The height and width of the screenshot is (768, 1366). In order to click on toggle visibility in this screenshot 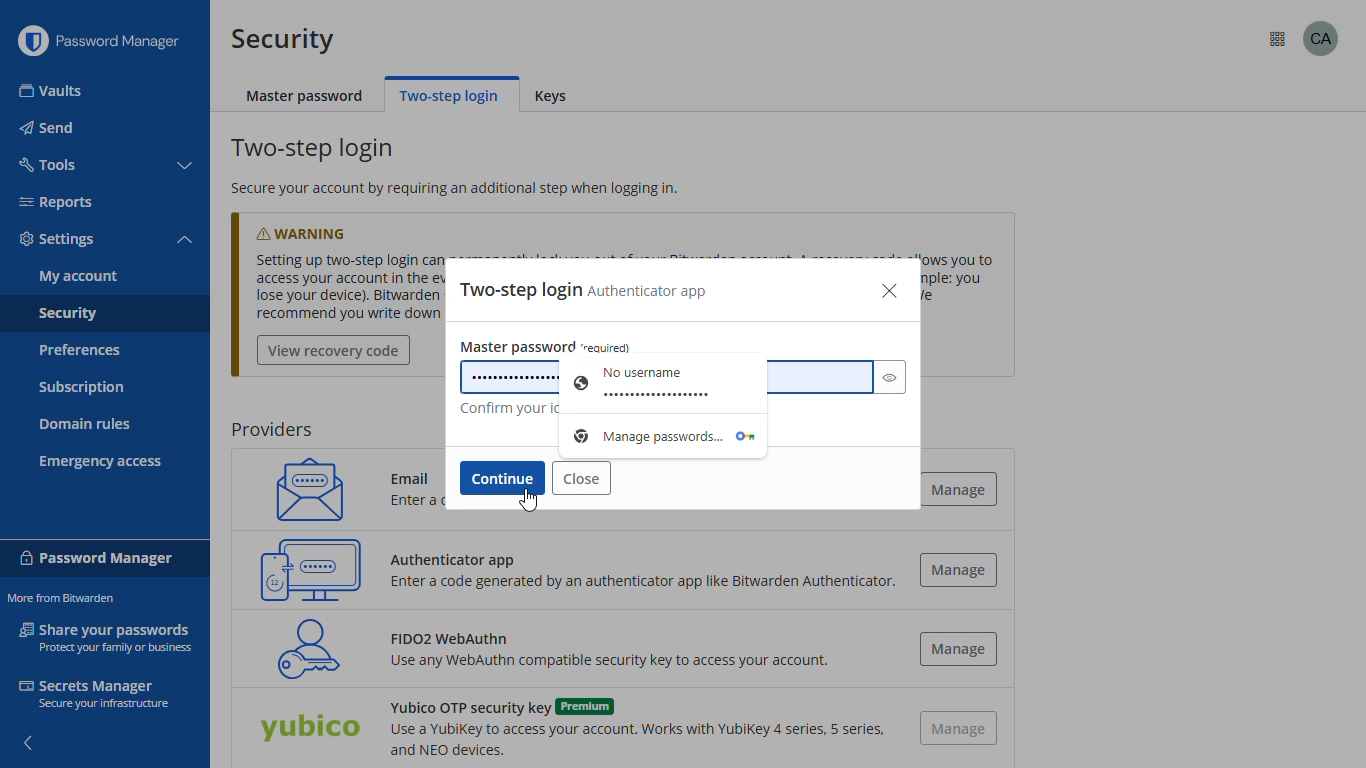, I will do `click(893, 378)`.